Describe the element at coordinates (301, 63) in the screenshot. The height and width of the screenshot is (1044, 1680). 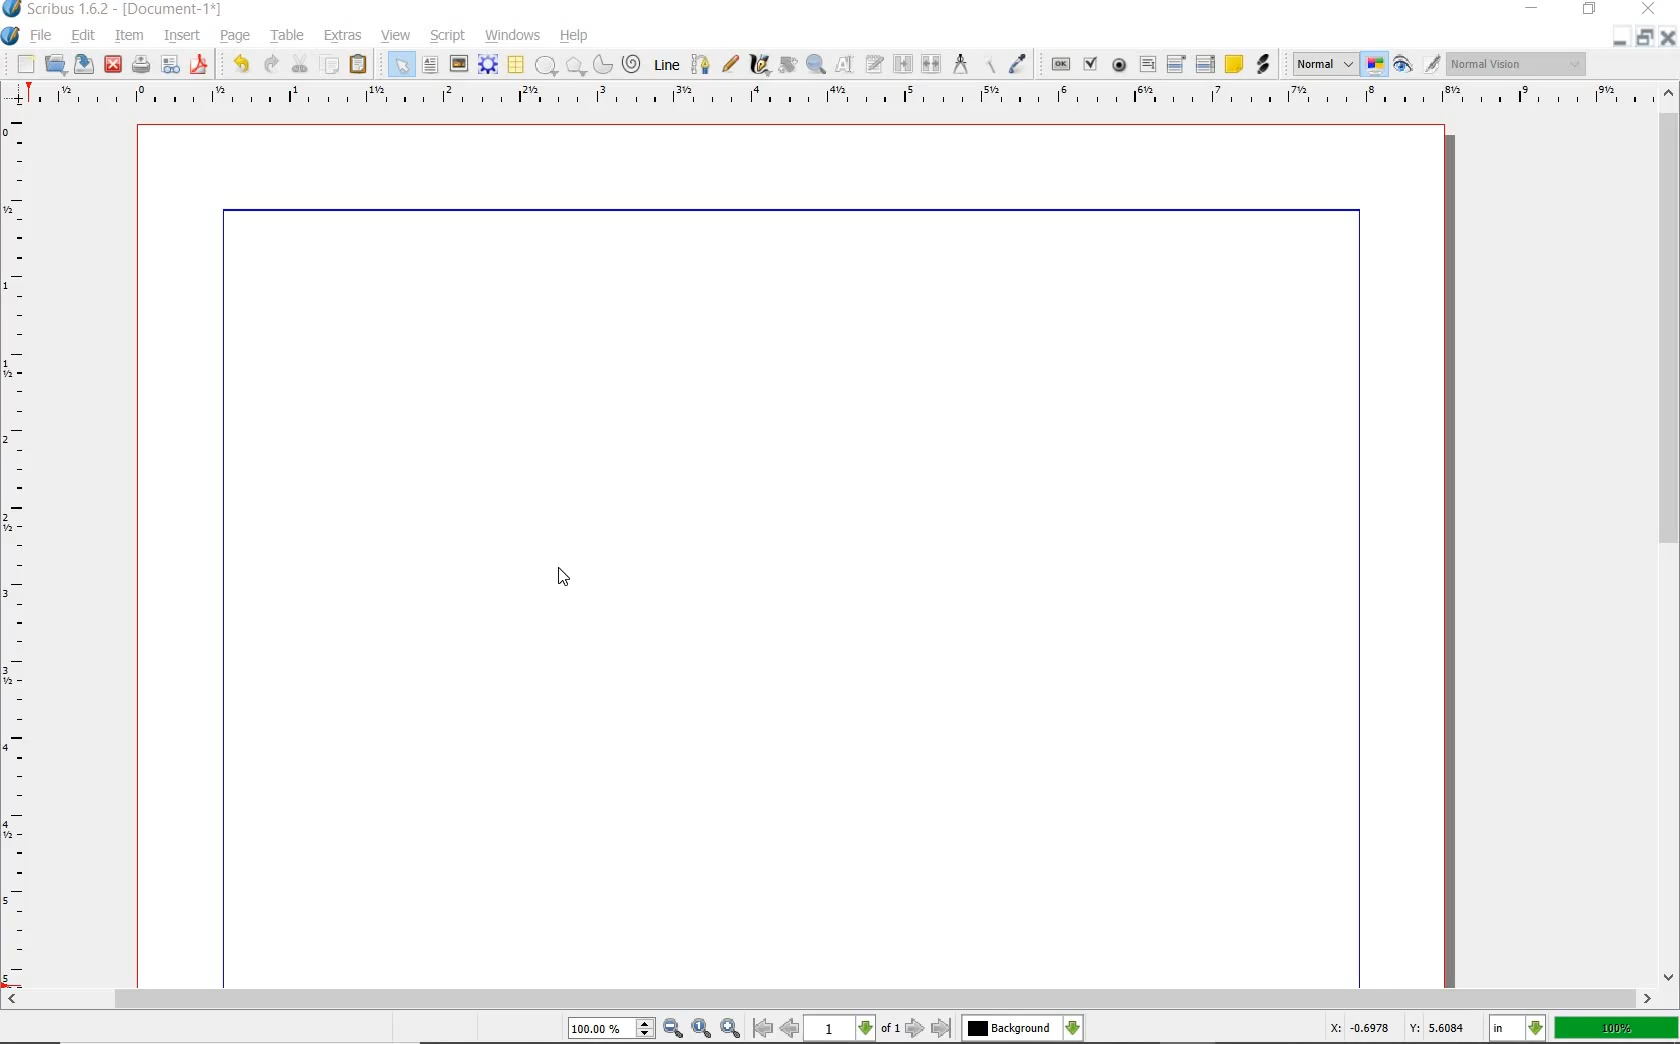
I see `CUT` at that location.